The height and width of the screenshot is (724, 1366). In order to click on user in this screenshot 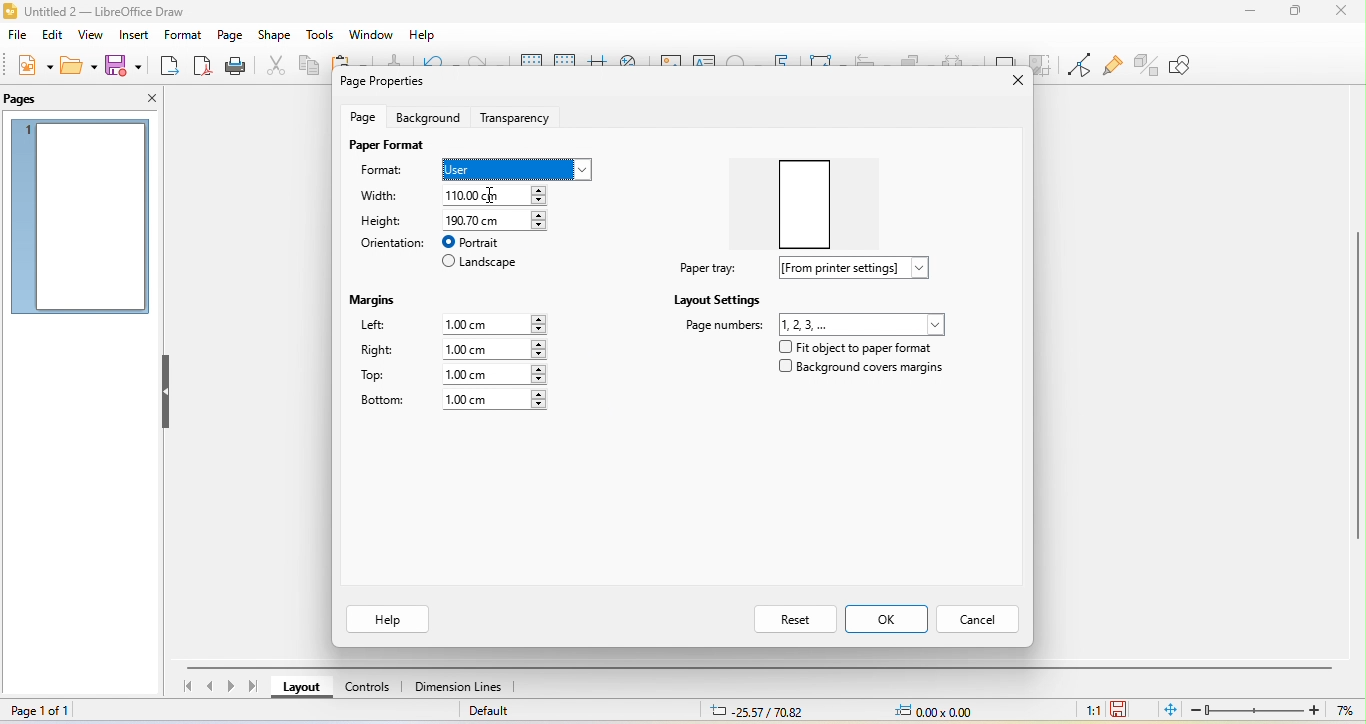, I will do `click(518, 167)`.